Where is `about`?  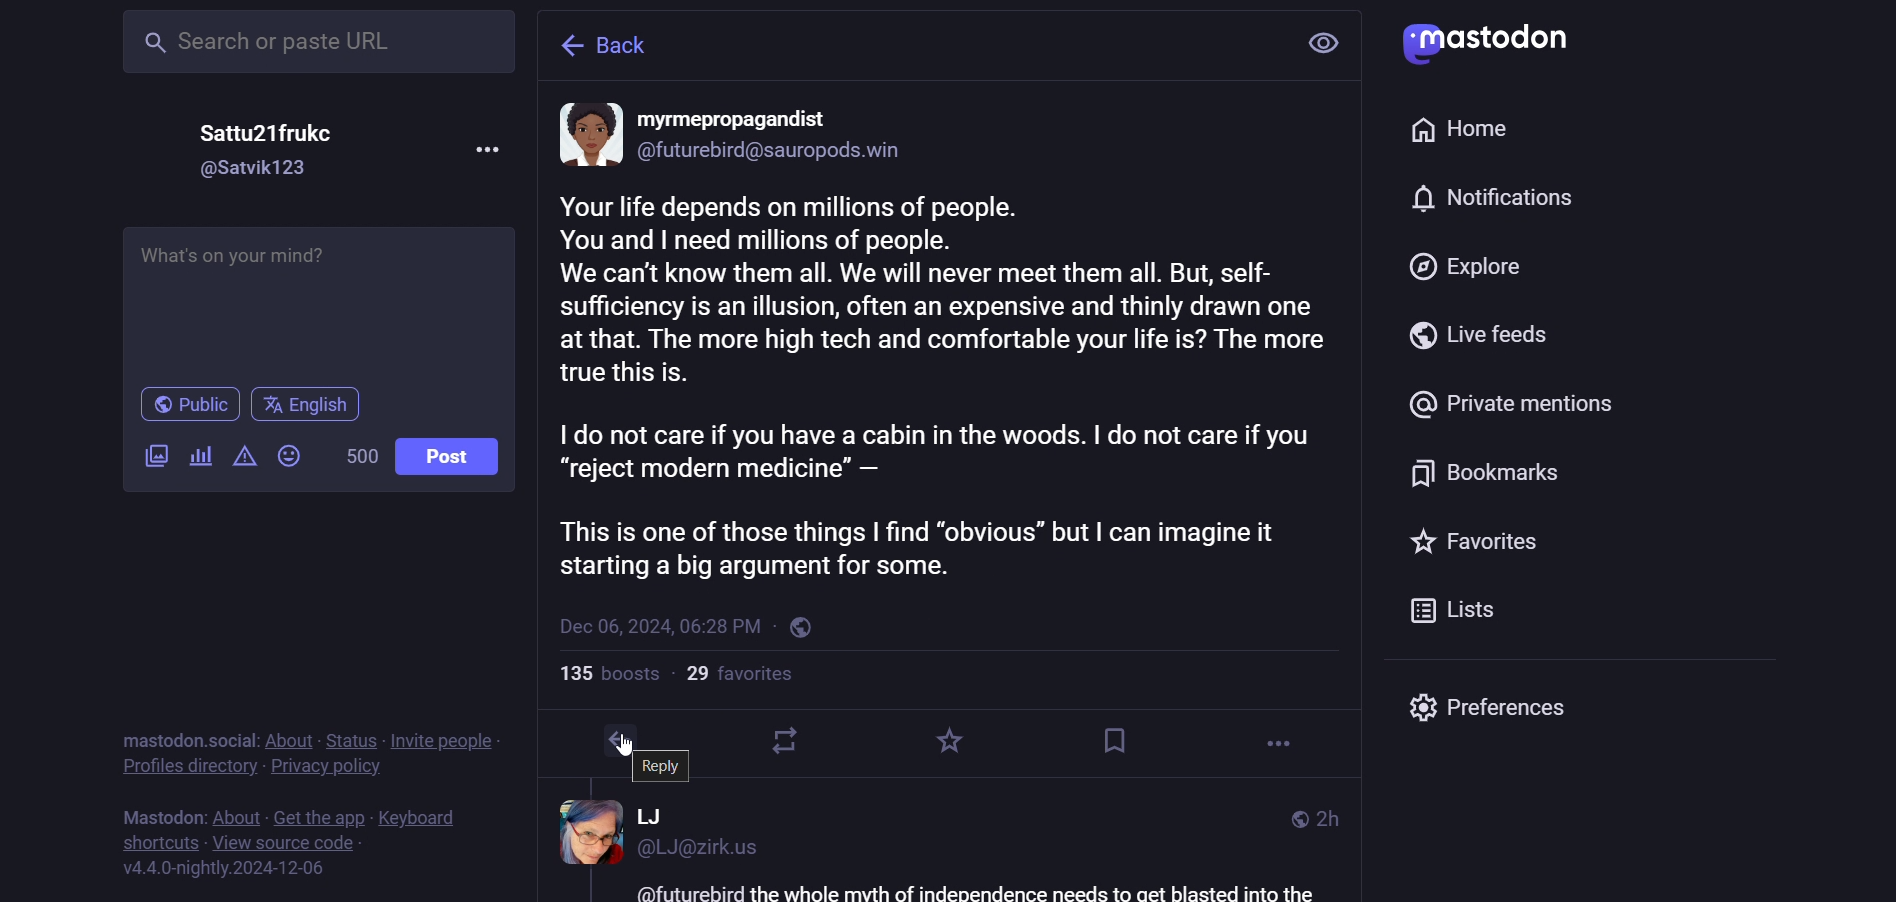 about is located at coordinates (291, 740).